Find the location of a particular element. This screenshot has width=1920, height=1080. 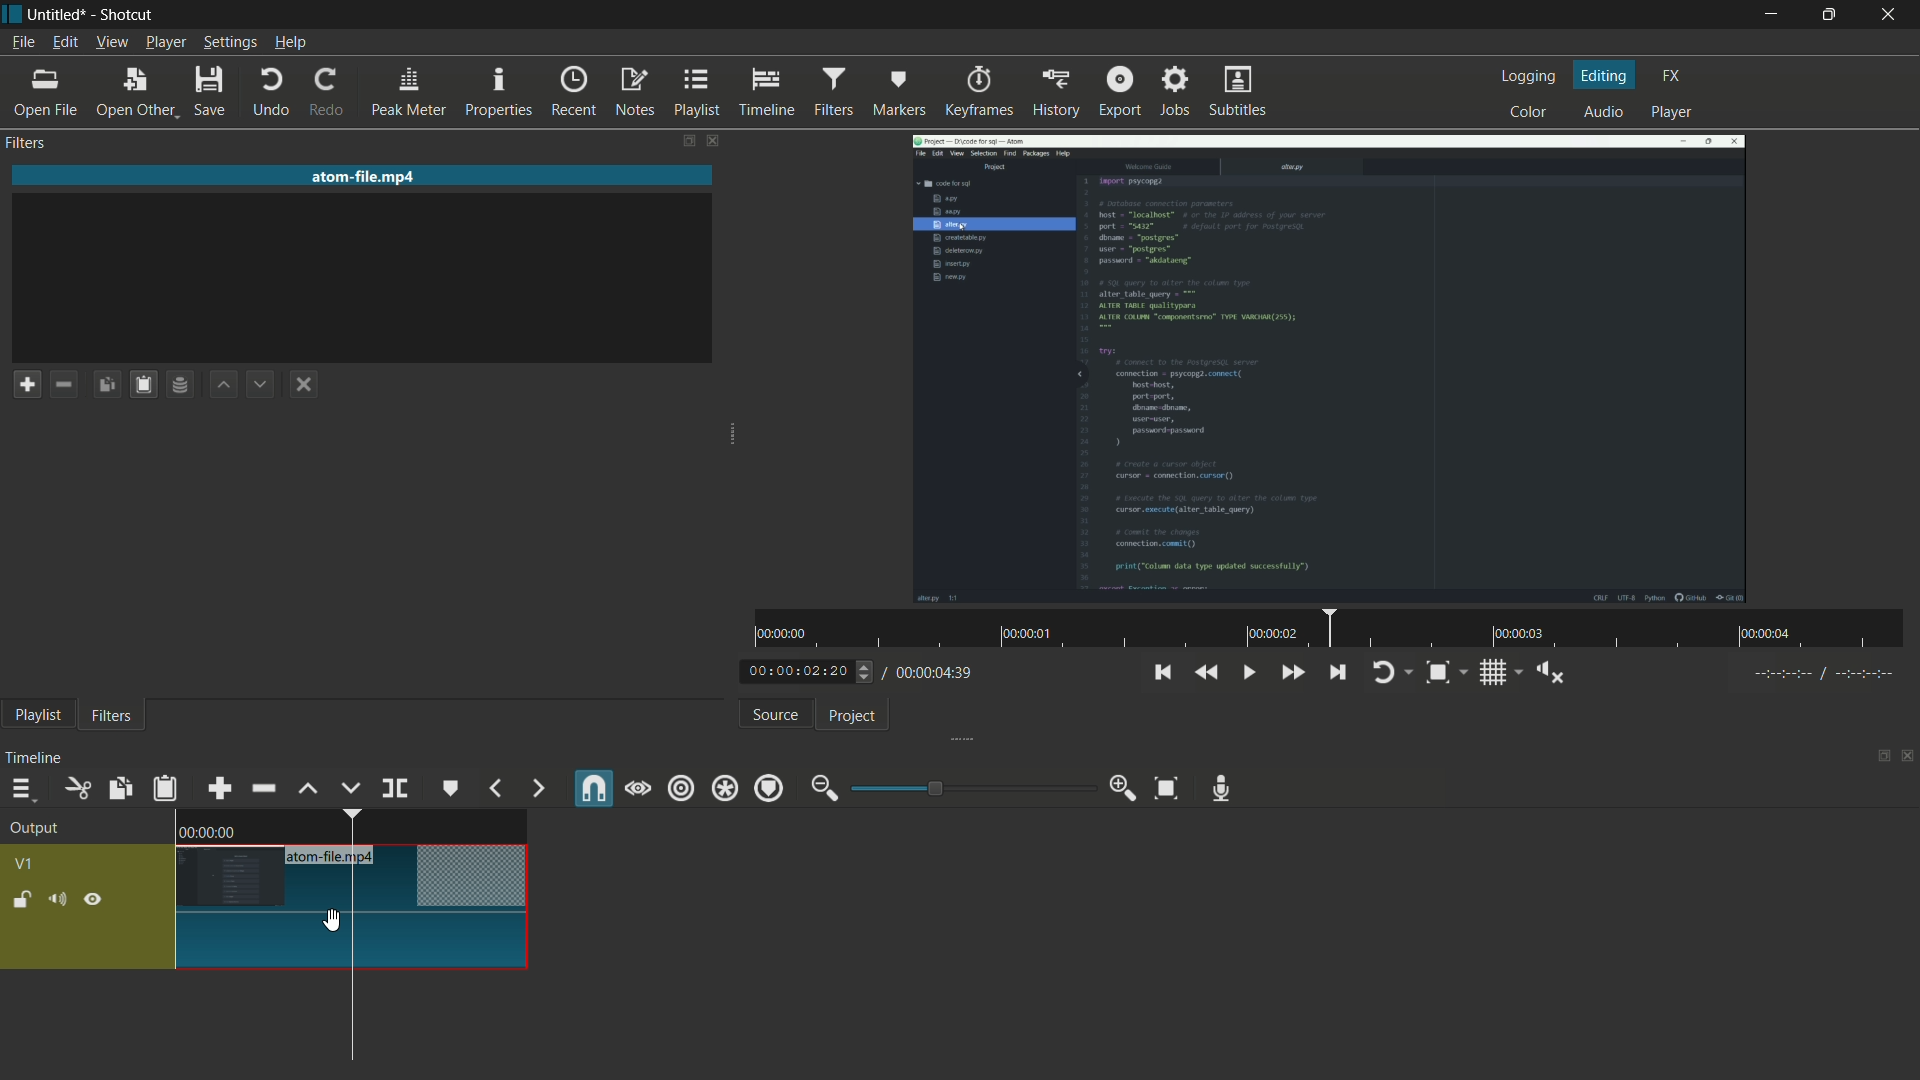

close timeline is located at coordinates (1908, 759).